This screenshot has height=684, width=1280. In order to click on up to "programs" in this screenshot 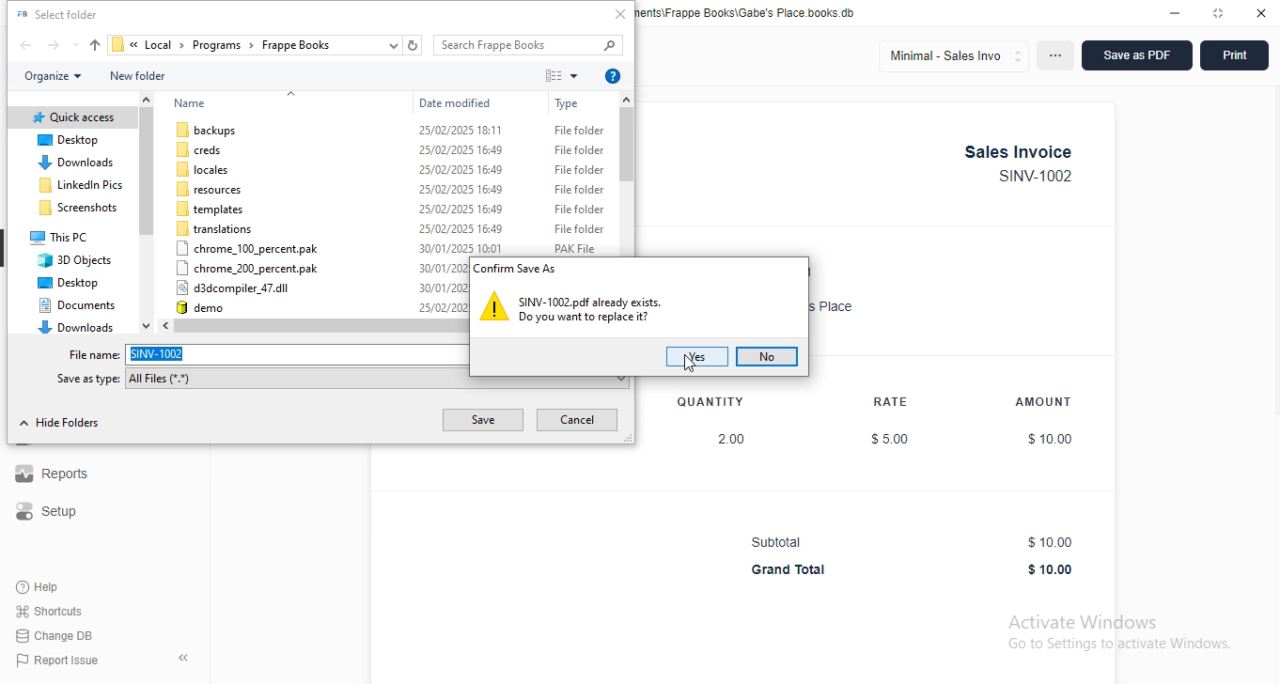, I will do `click(95, 45)`.